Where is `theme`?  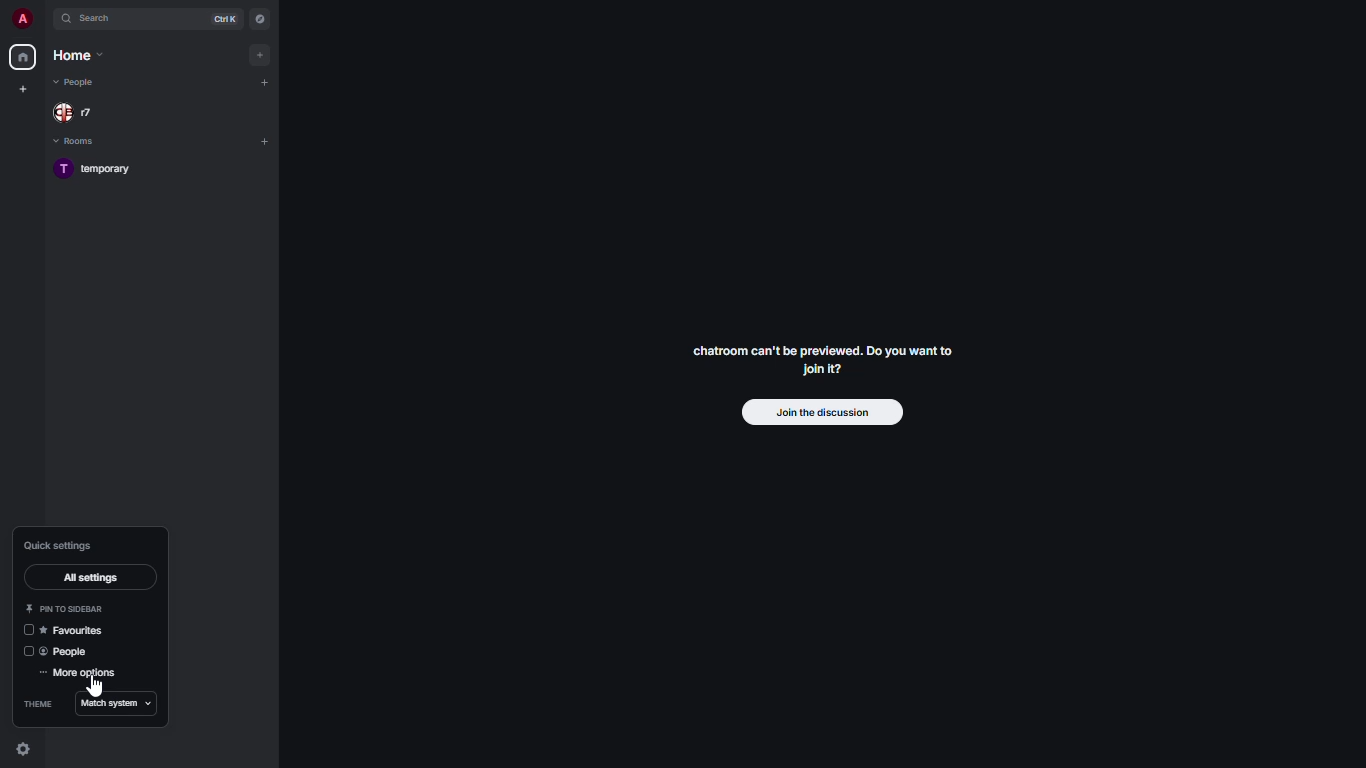
theme is located at coordinates (38, 703).